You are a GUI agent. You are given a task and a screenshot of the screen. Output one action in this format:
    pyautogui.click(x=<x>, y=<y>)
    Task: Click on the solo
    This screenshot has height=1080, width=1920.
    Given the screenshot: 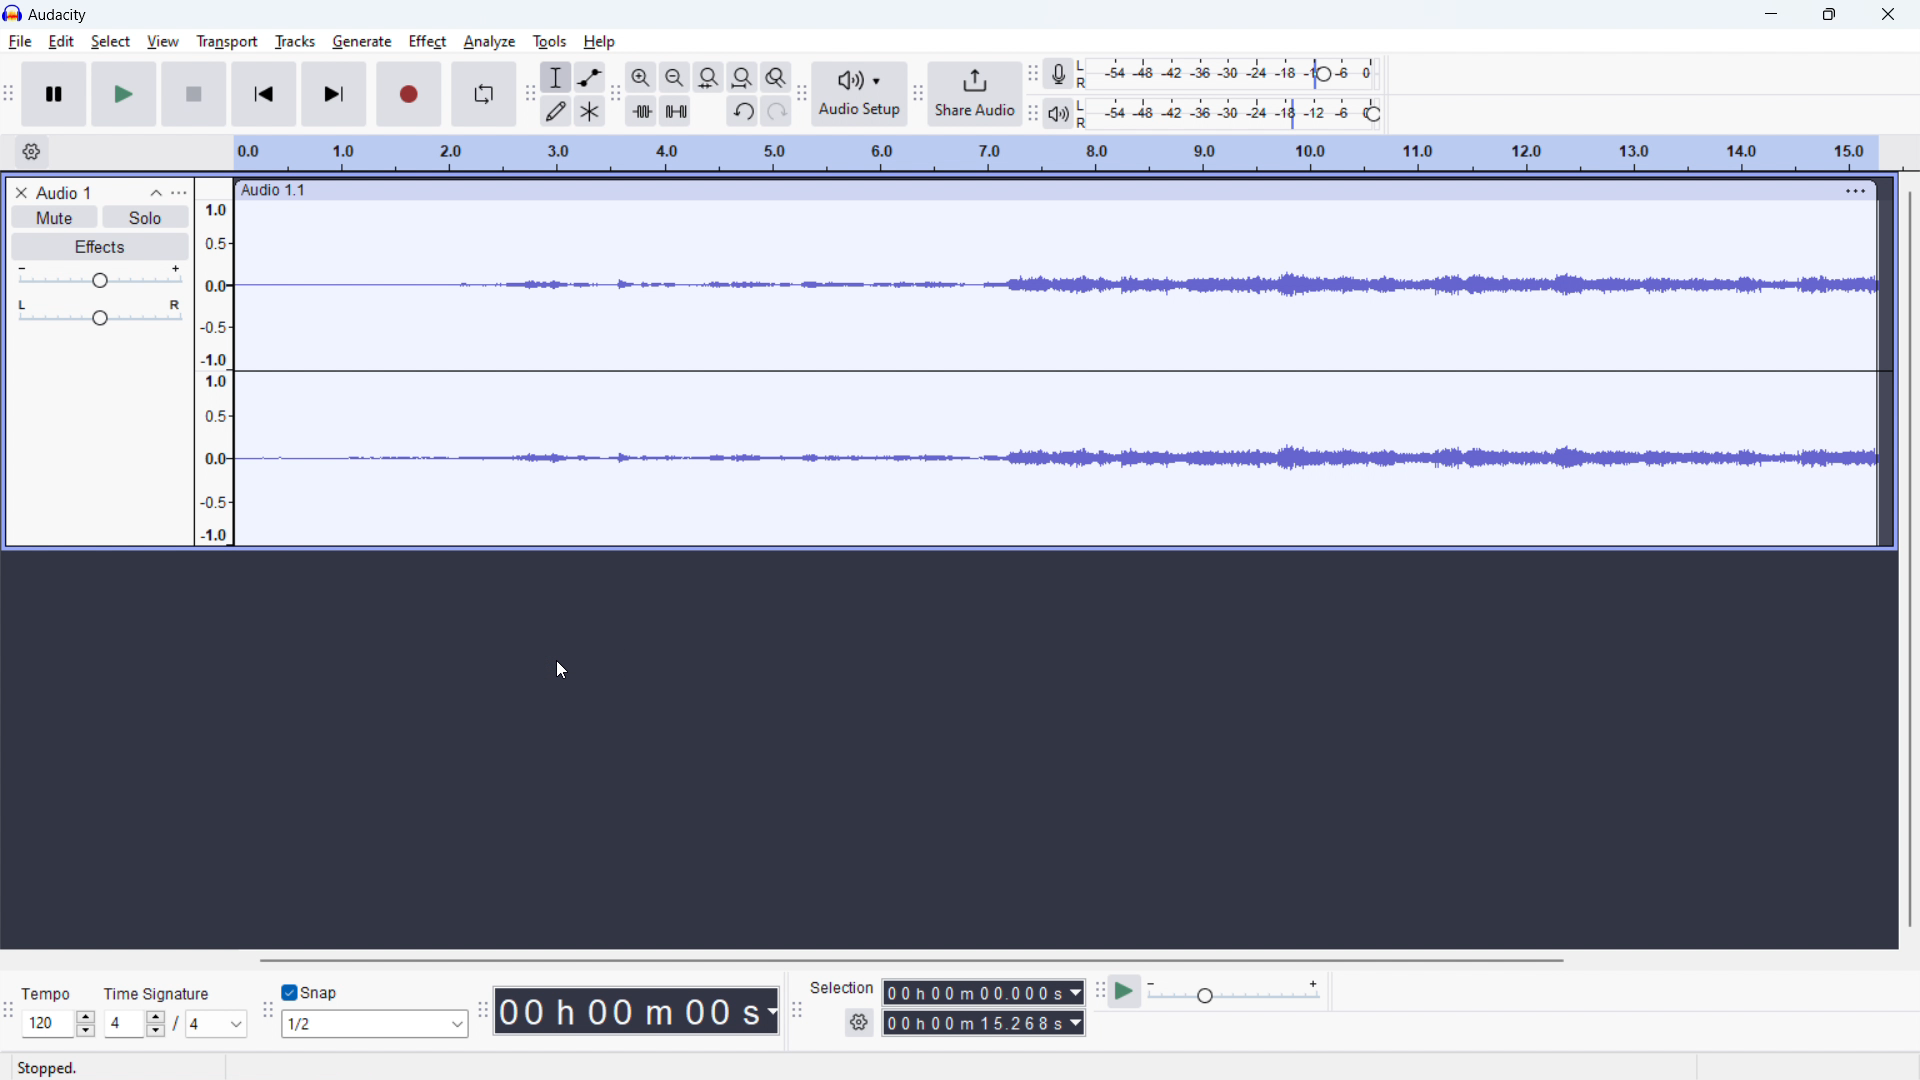 What is the action you would take?
    pyautogui.click(x=146, y=216)
    